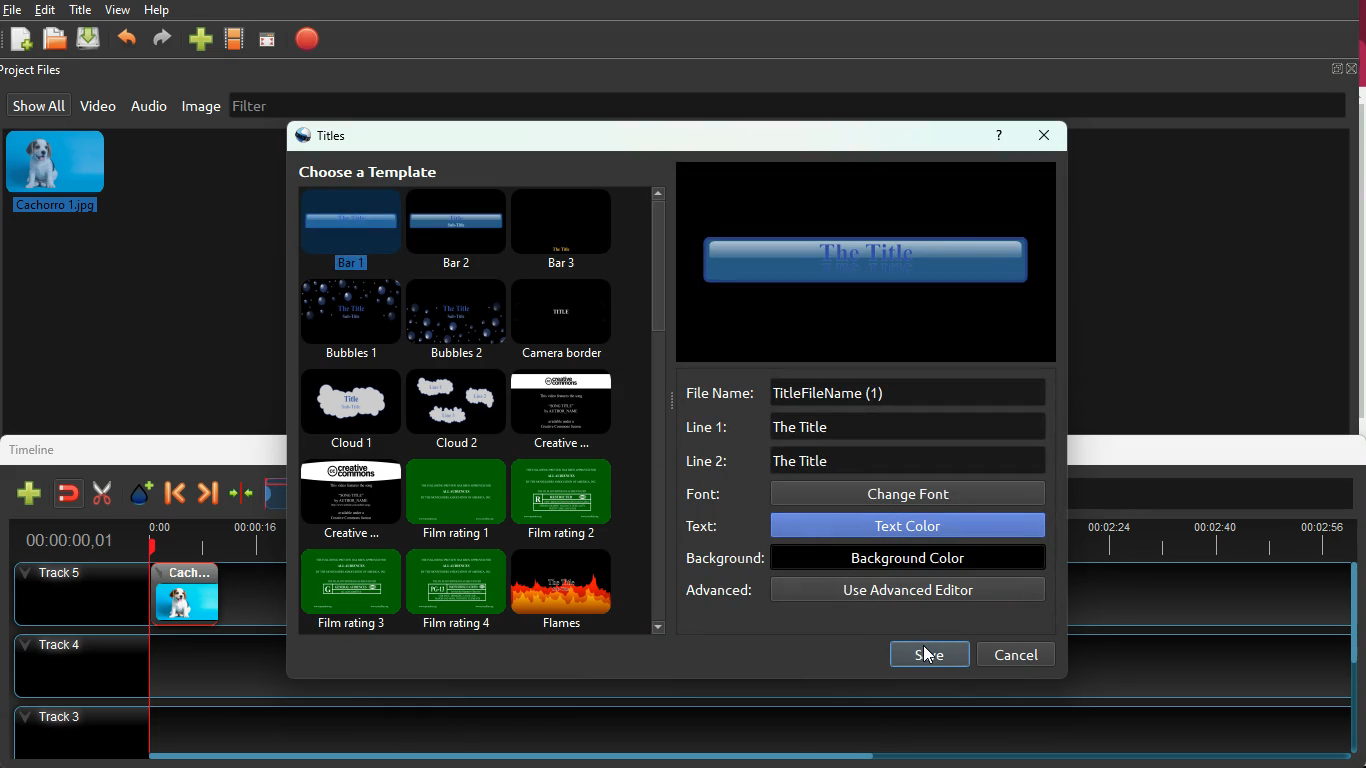 Image resolution: width=1366 pixels, height=768 pixels. Describe the element at coordinates (864, 591) in the screenshot. I see `advanced` at that location.